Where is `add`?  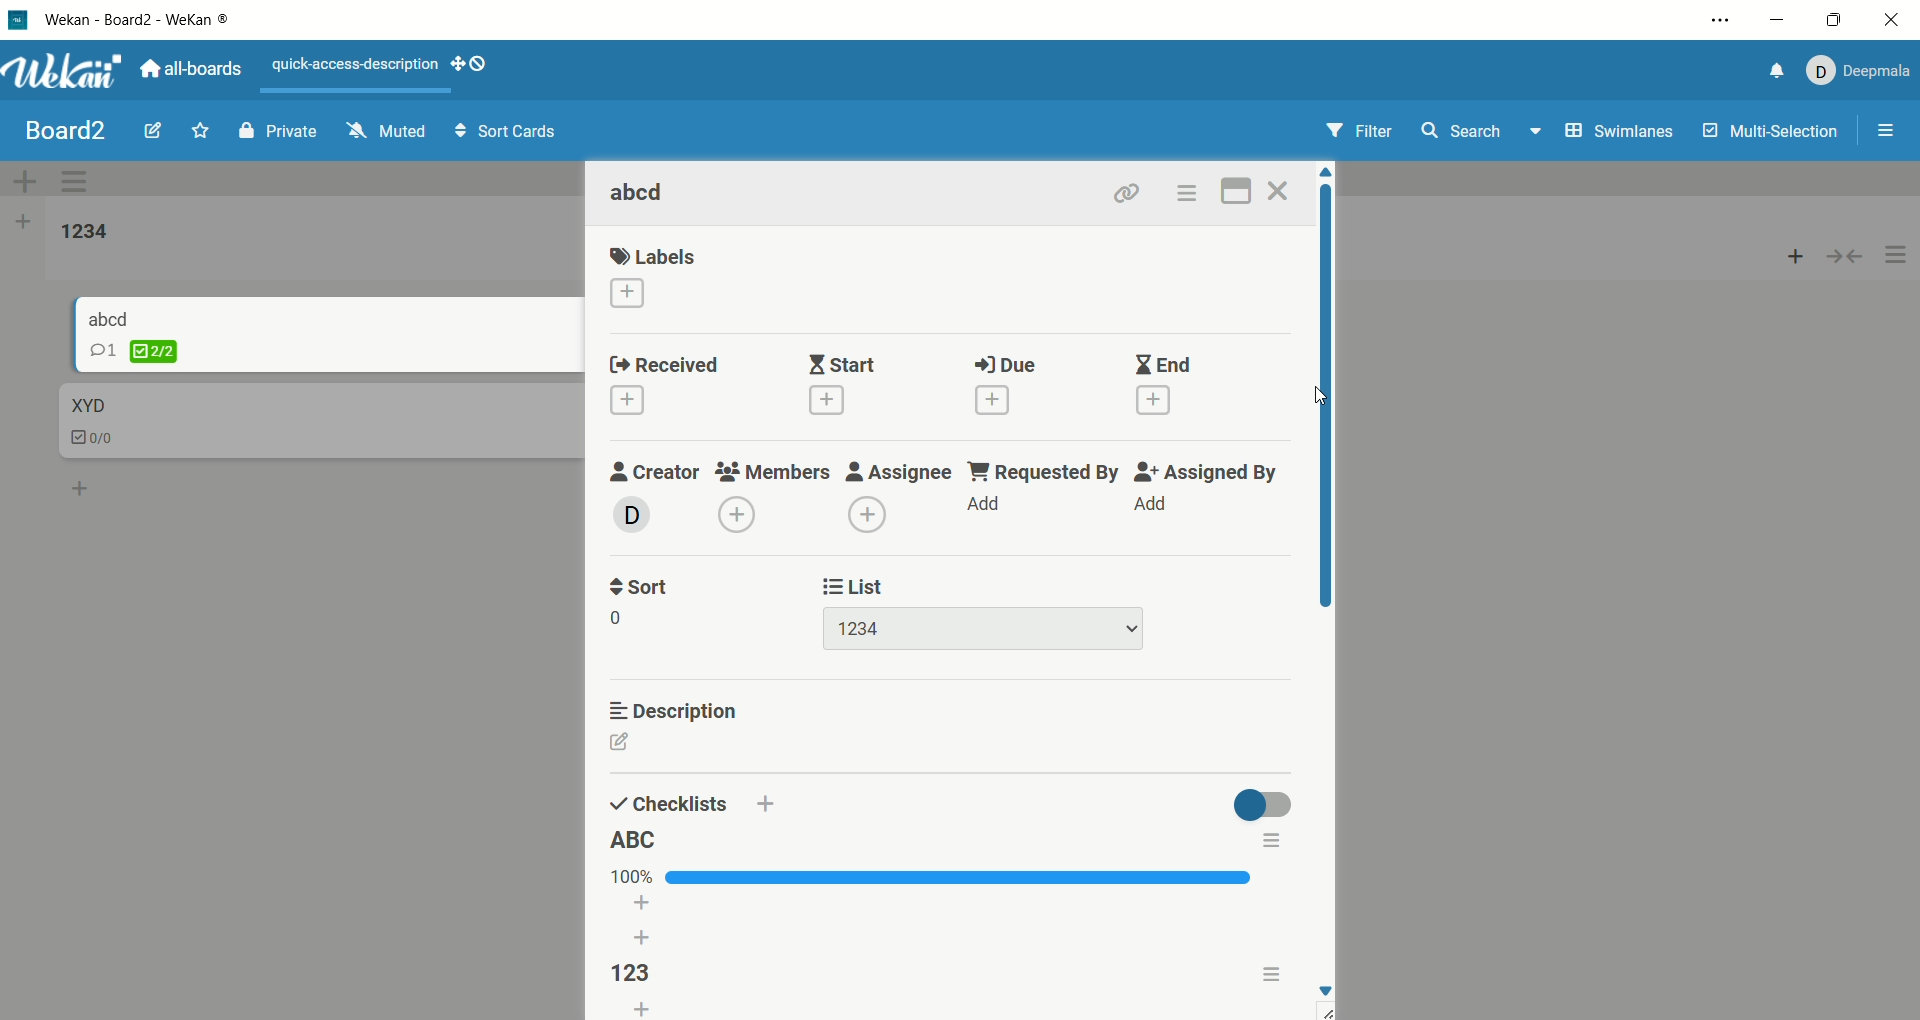
add is located at coordinates (826, 401).